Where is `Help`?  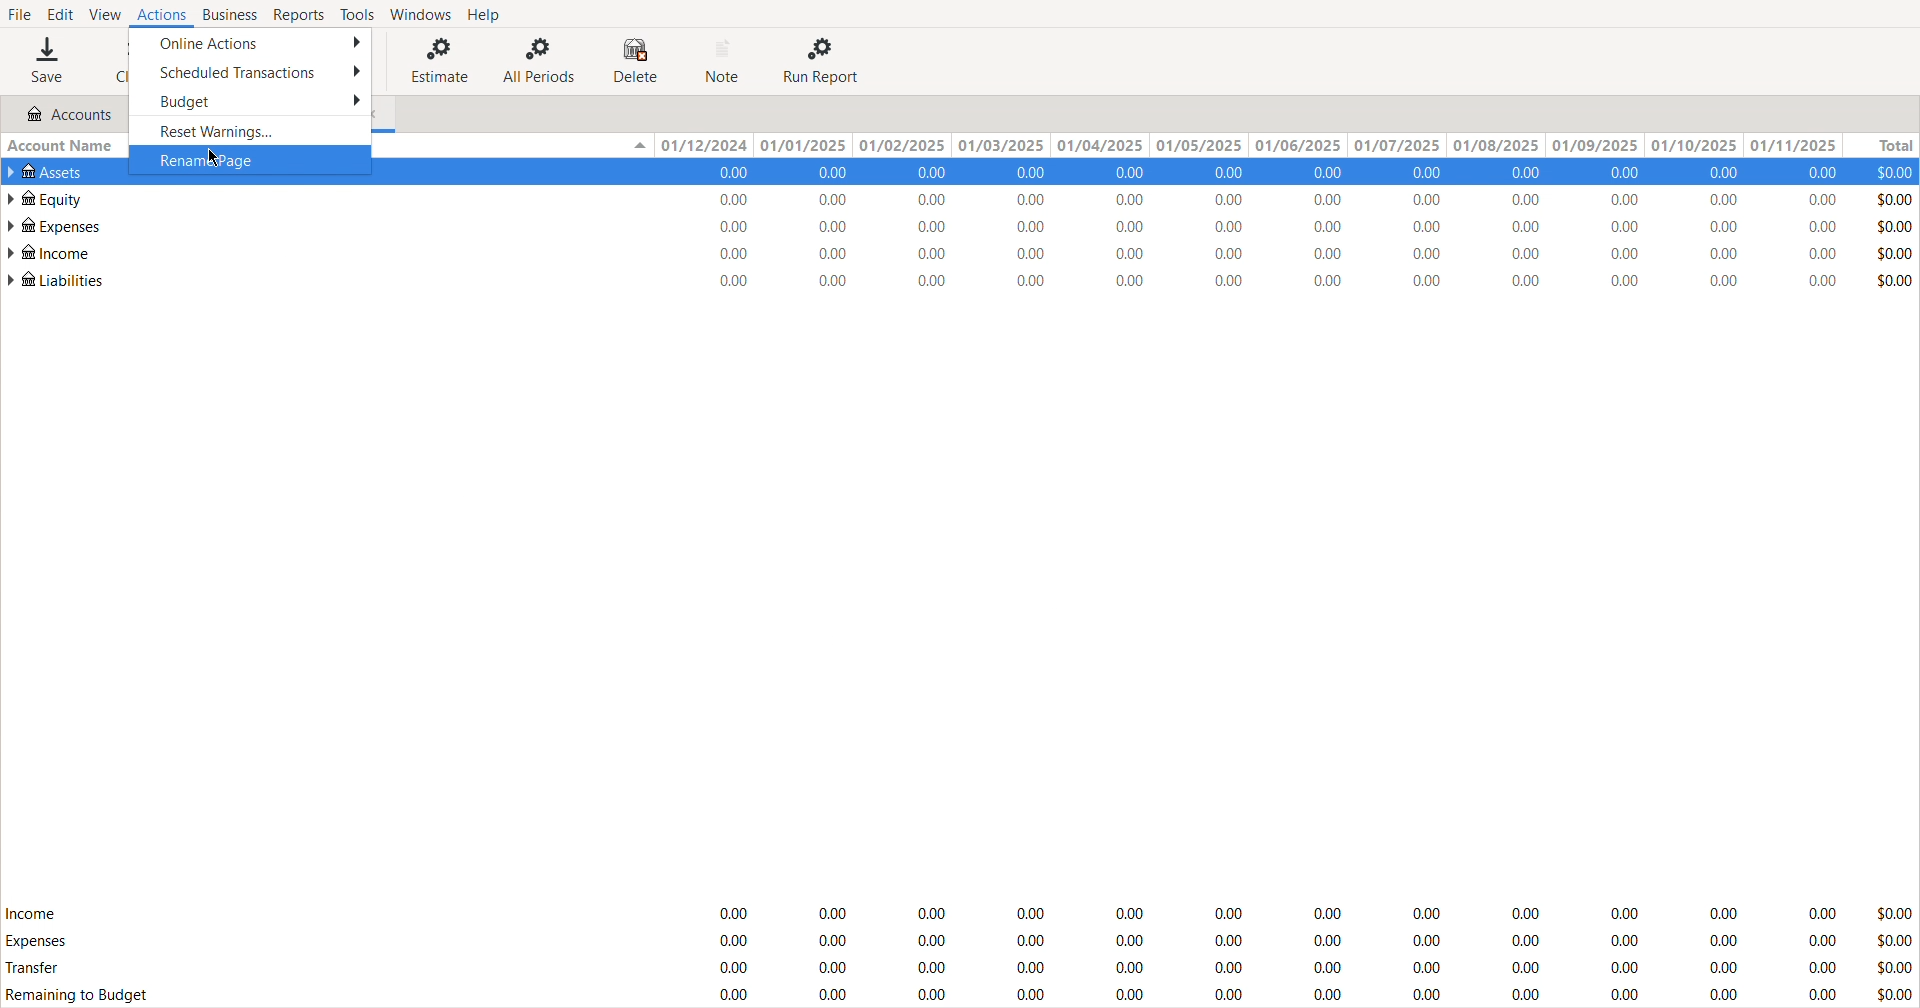
Help is located at coordinates (489, 14).